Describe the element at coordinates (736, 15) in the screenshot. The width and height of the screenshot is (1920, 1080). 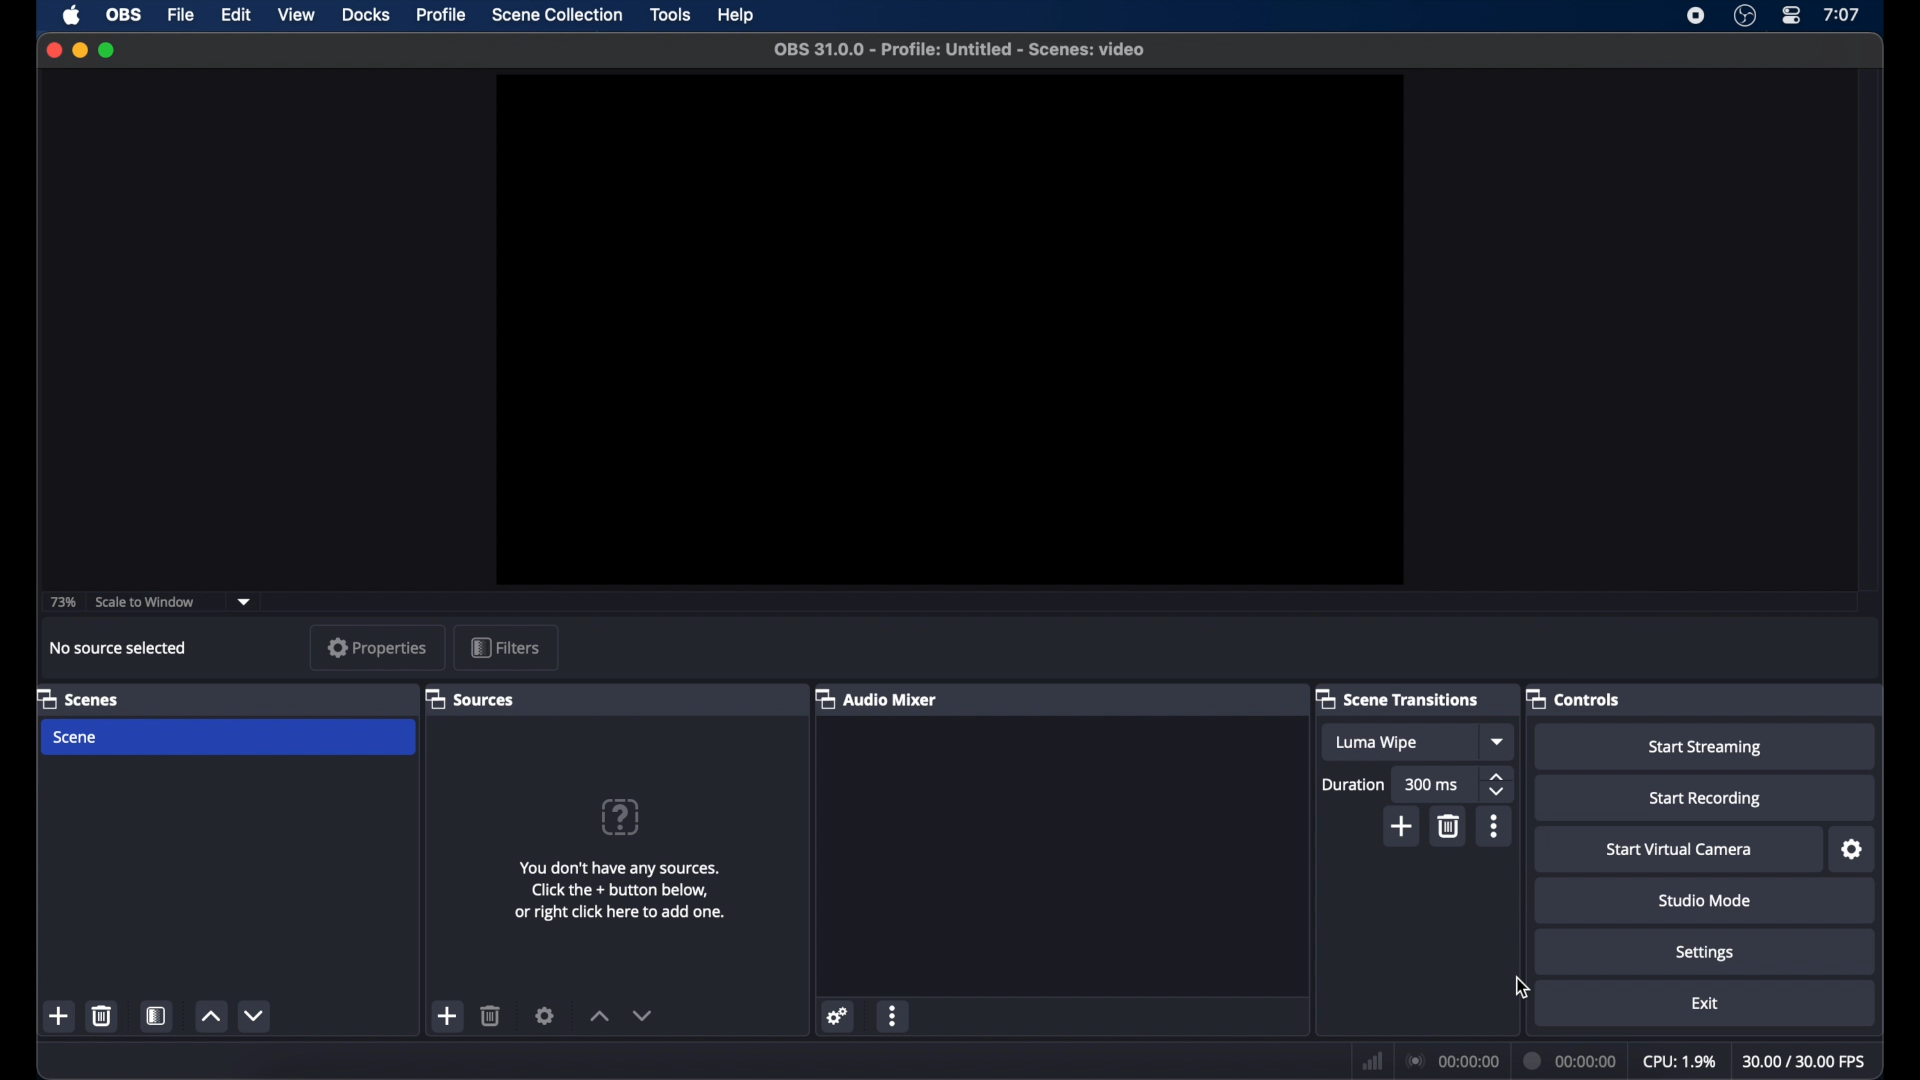
I see `help` at that location.